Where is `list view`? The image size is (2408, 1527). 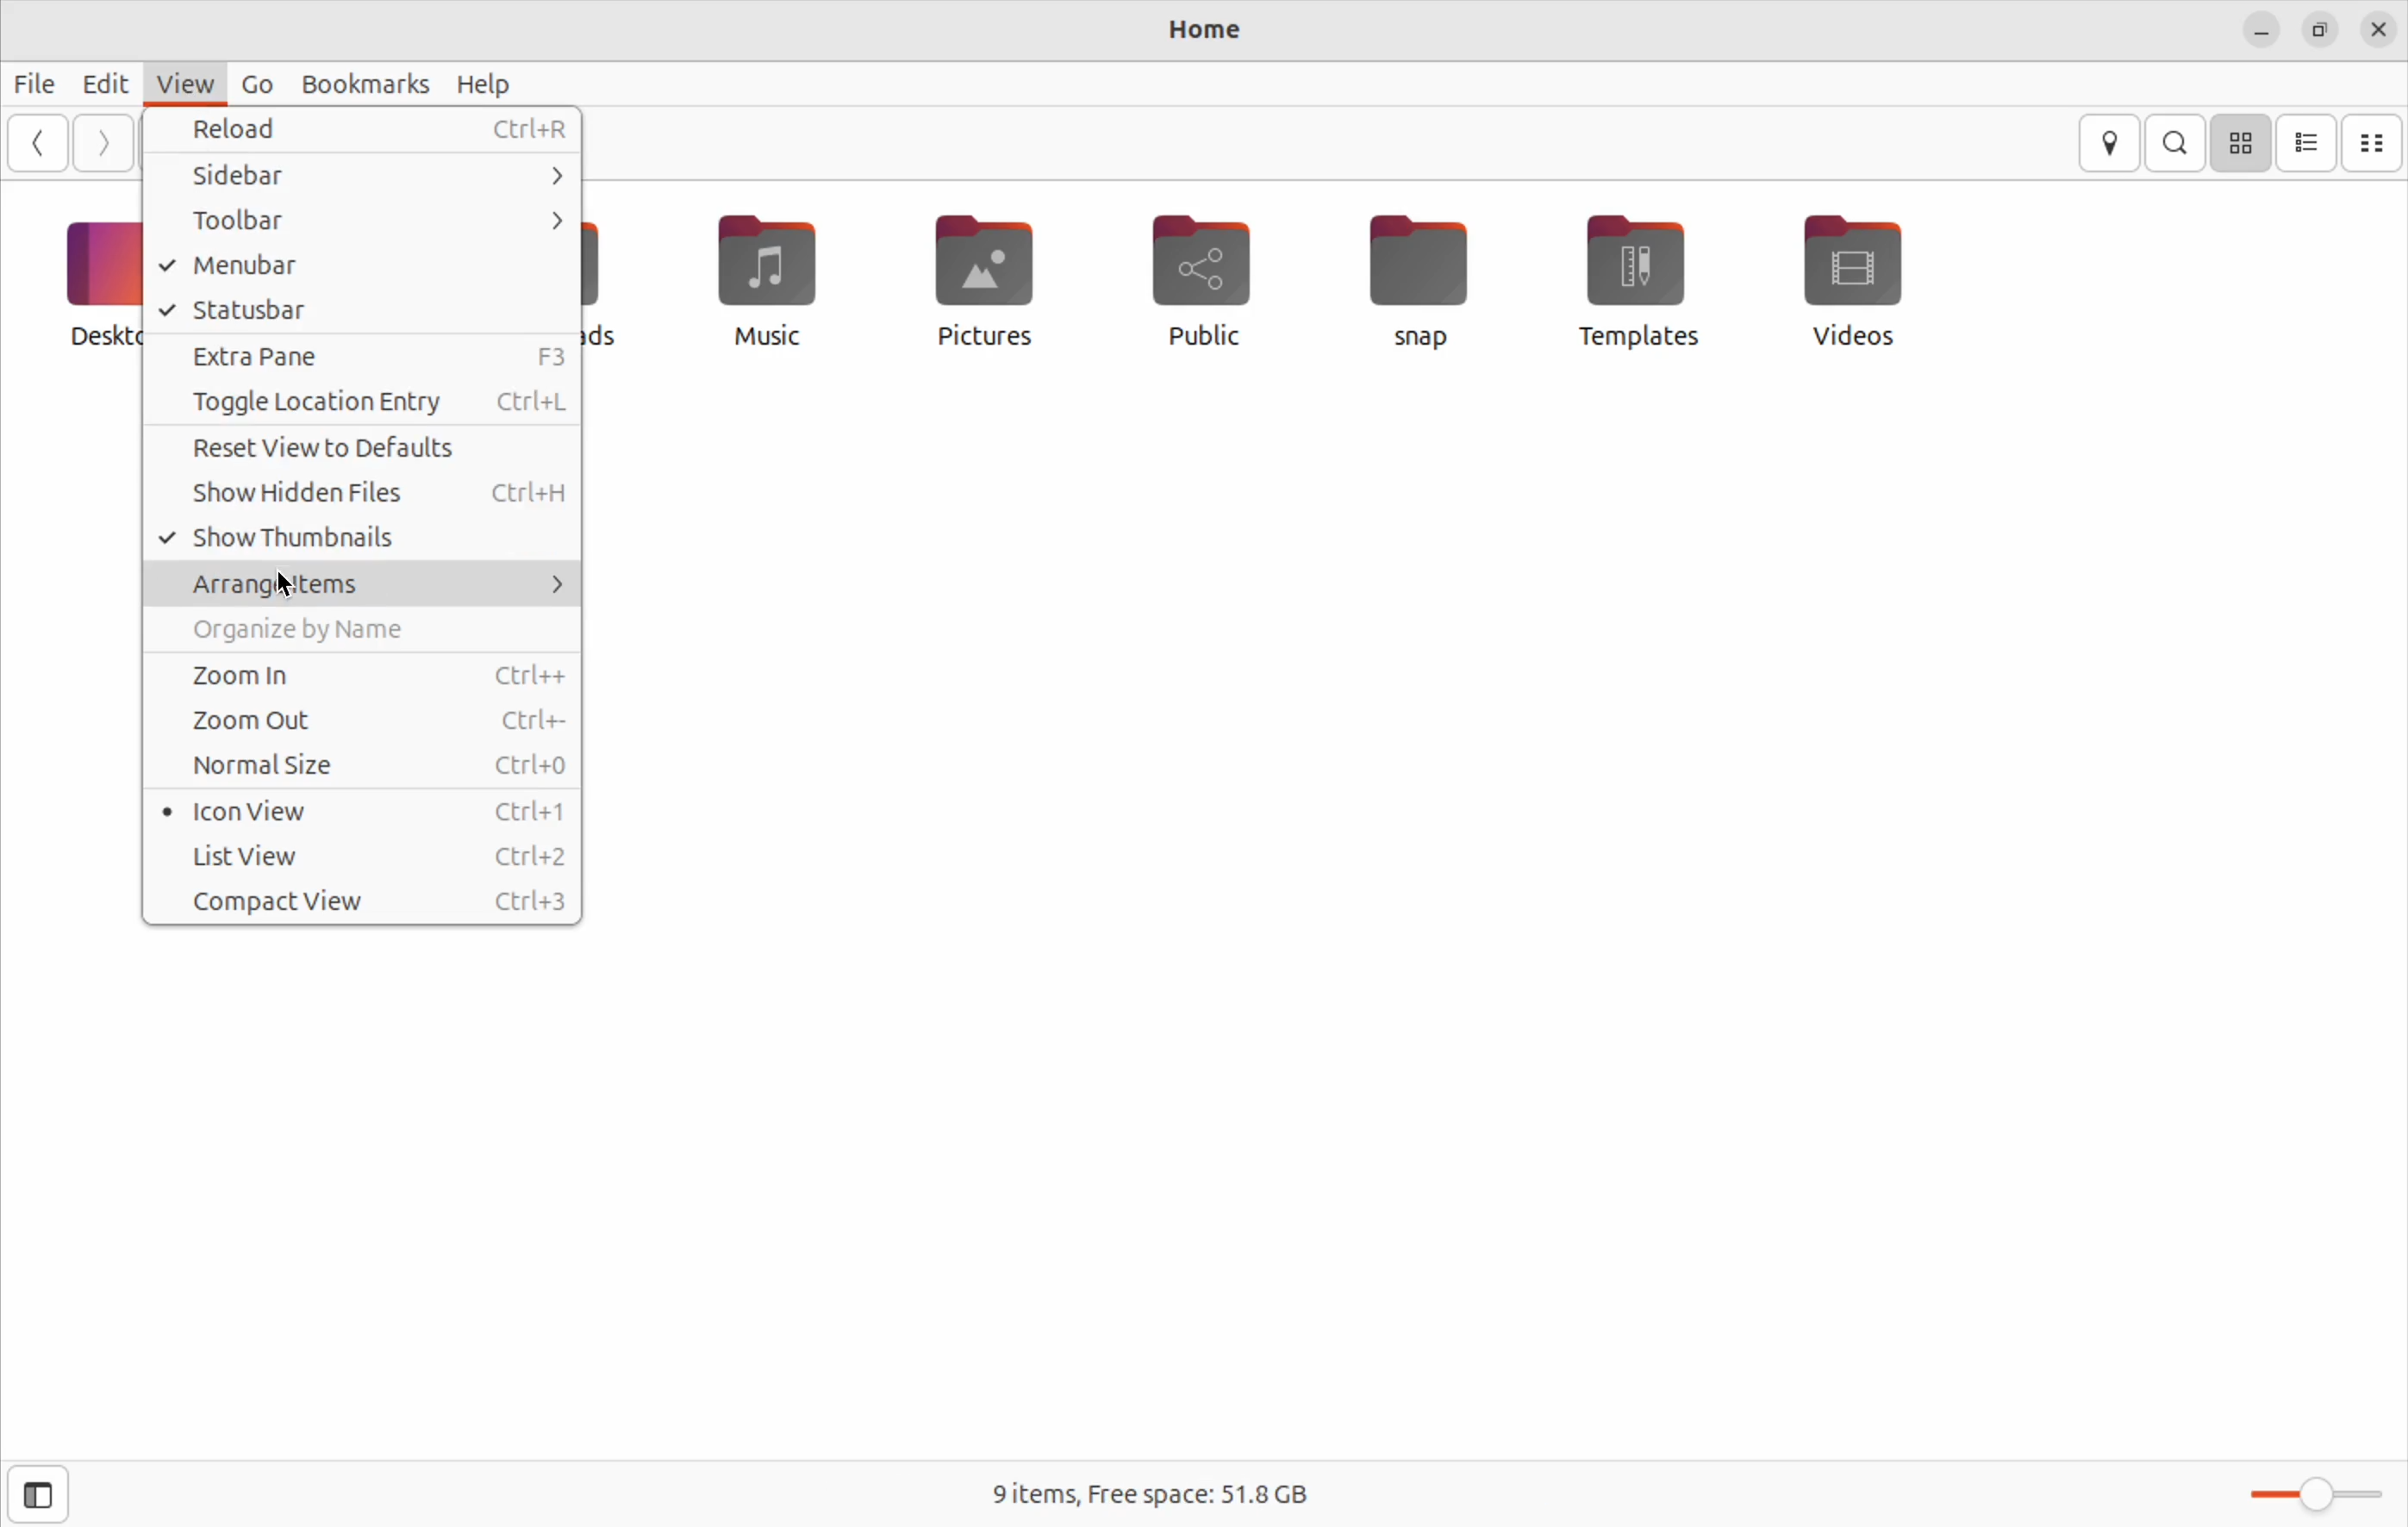
list view is located at coordinates (2309, 144).